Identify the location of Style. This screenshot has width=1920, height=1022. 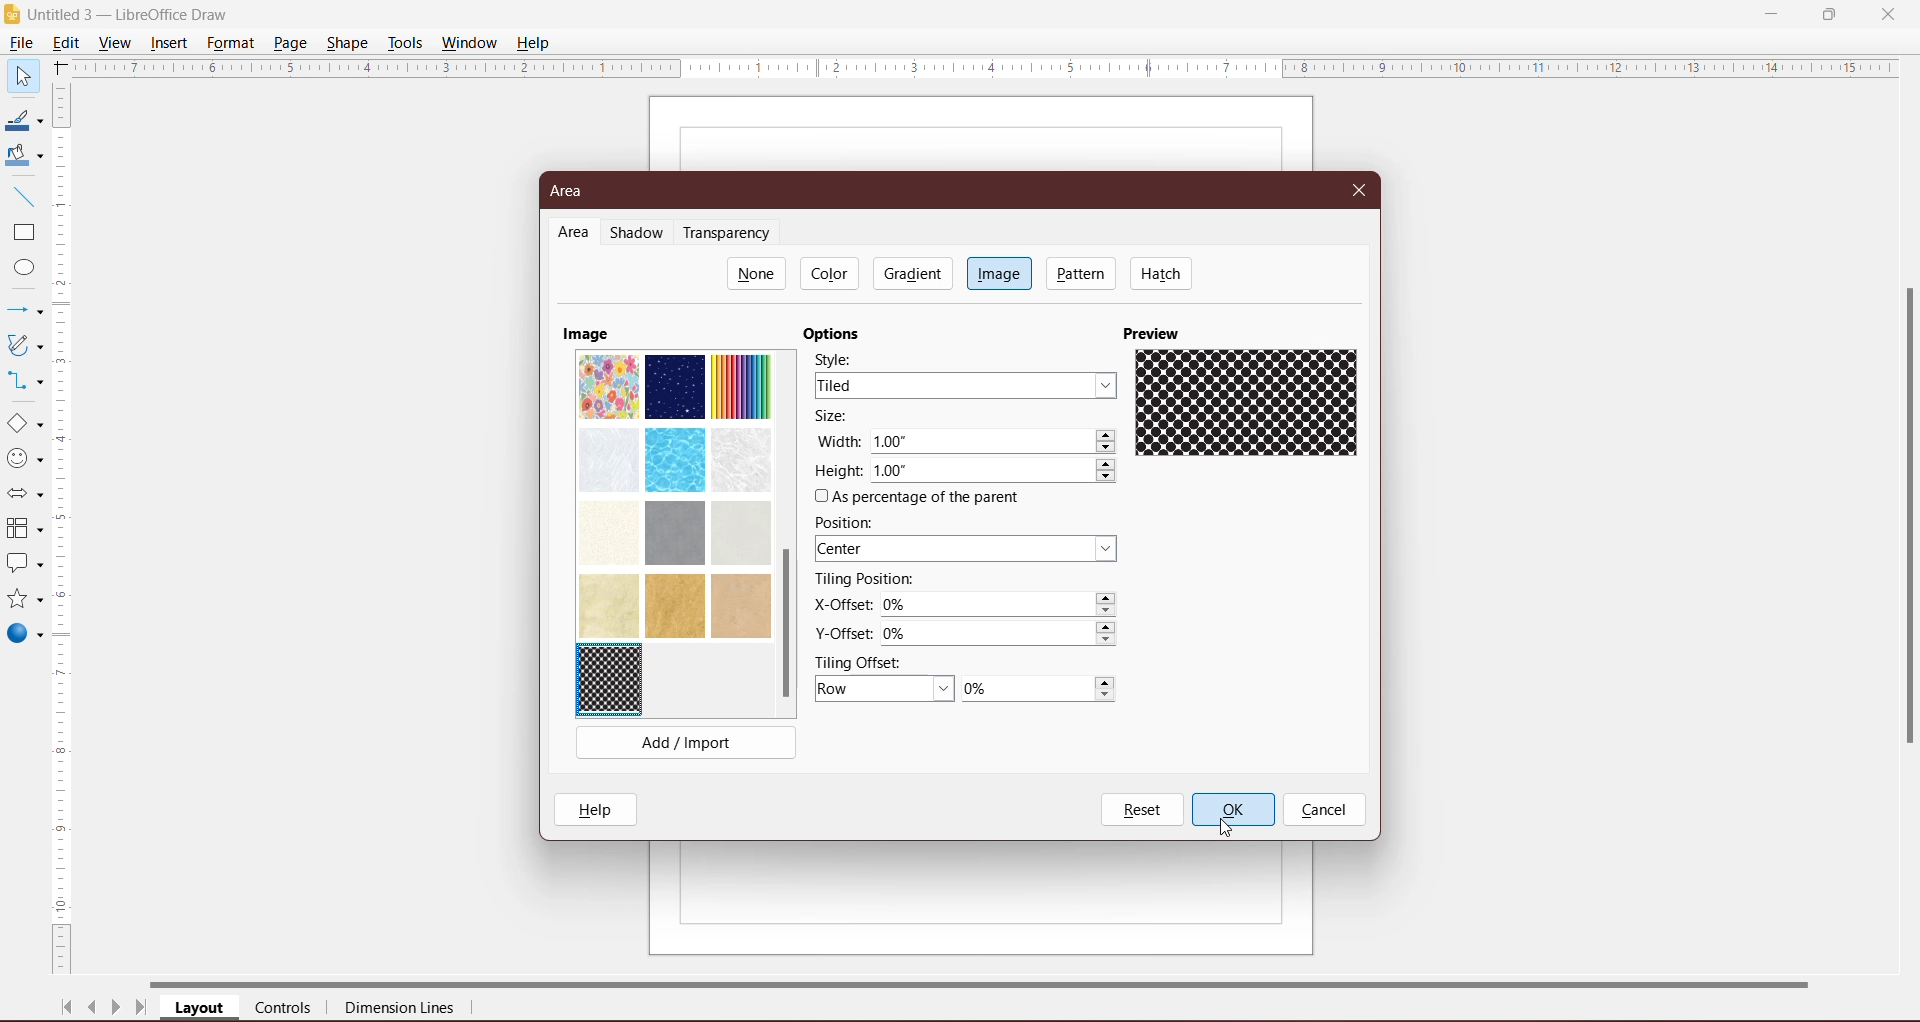
(841, 358).